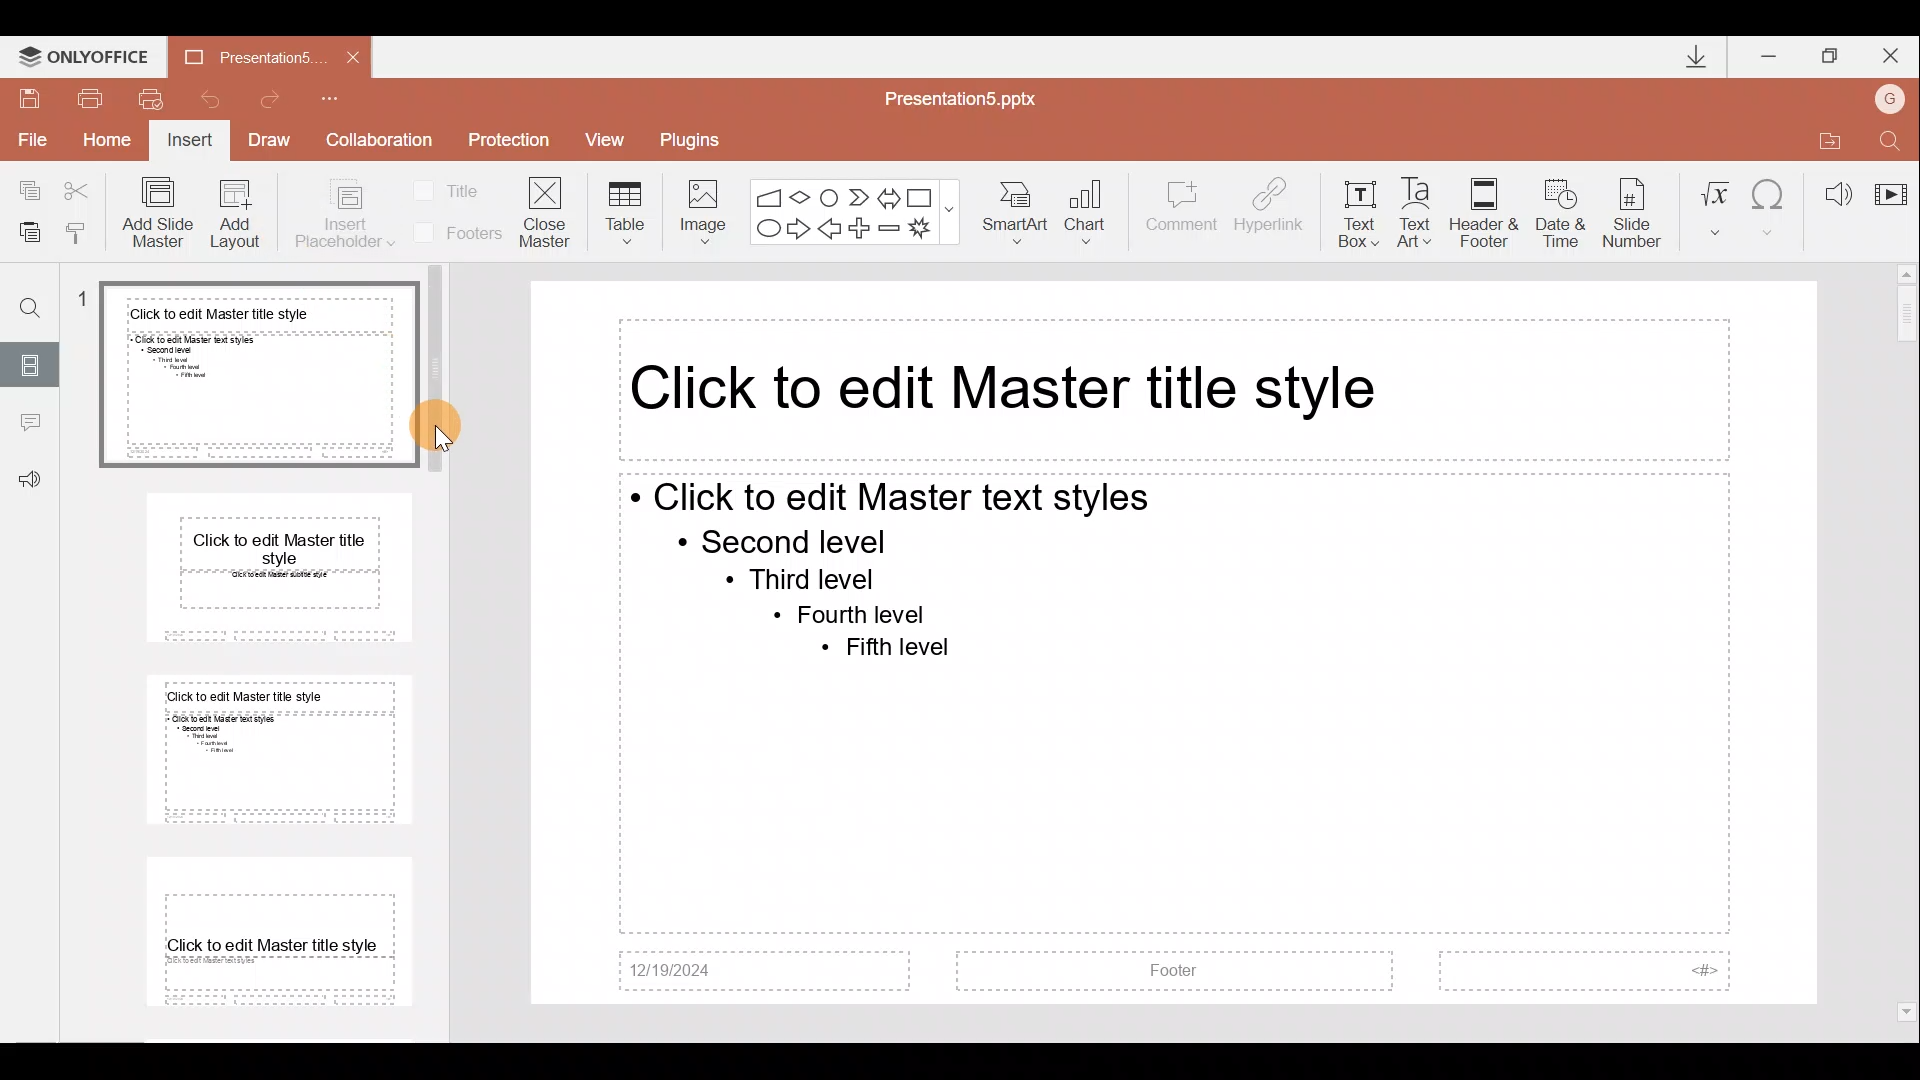 Image resolution: width=1920 pixels, height=1080 pixels. Describe the element at coordinates (150, 100) in the screenshot. I see `Quick print` at that location.